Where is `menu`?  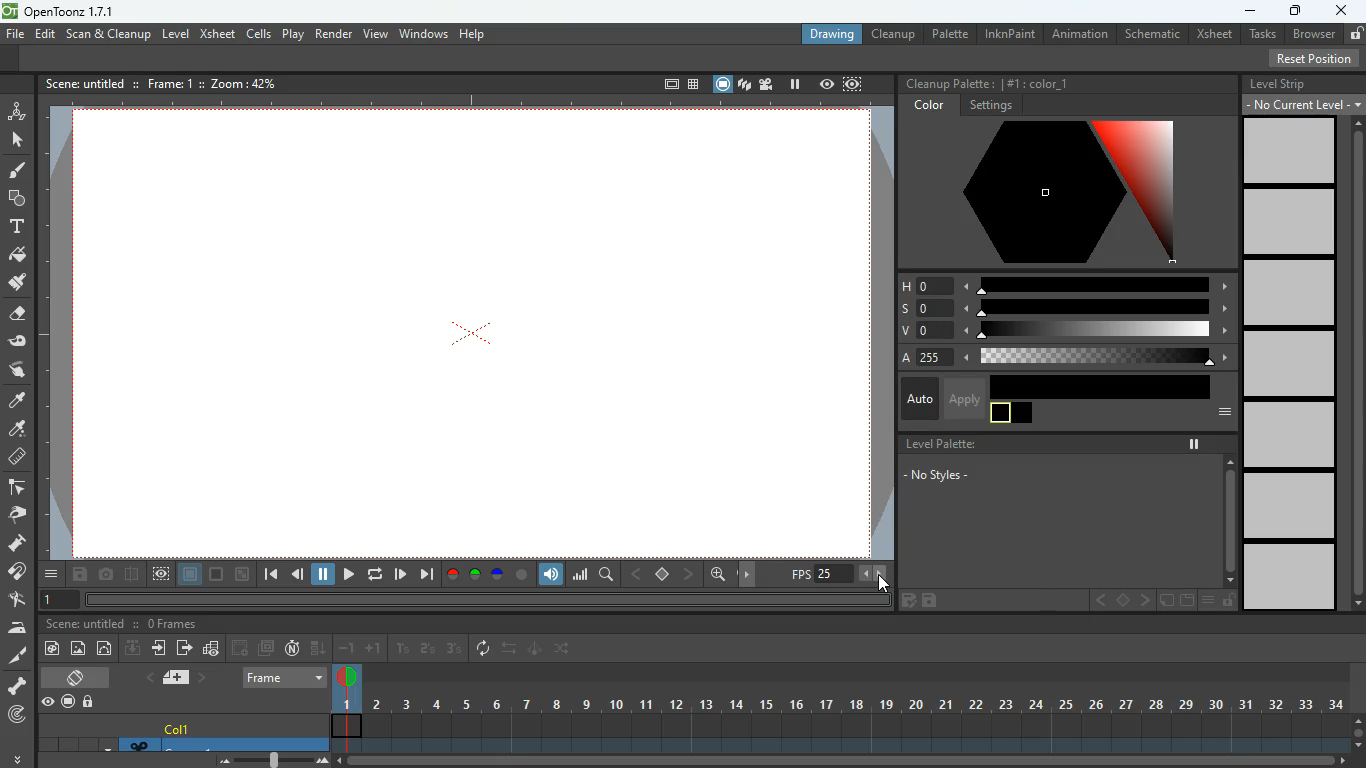
menu is located at coordinates (1207, 600).